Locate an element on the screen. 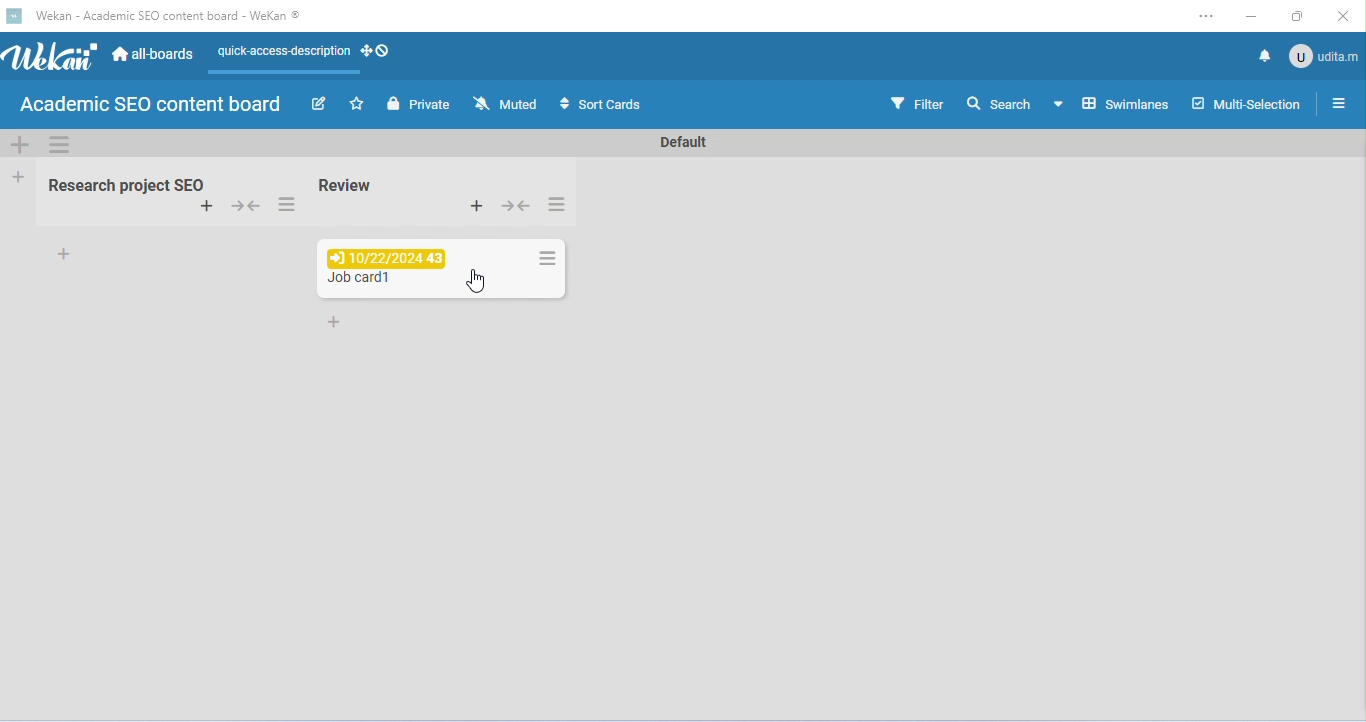 Image resolution: width=1366 pixels, height=722 pixels. WeKan is located at coordinates (50, 57).